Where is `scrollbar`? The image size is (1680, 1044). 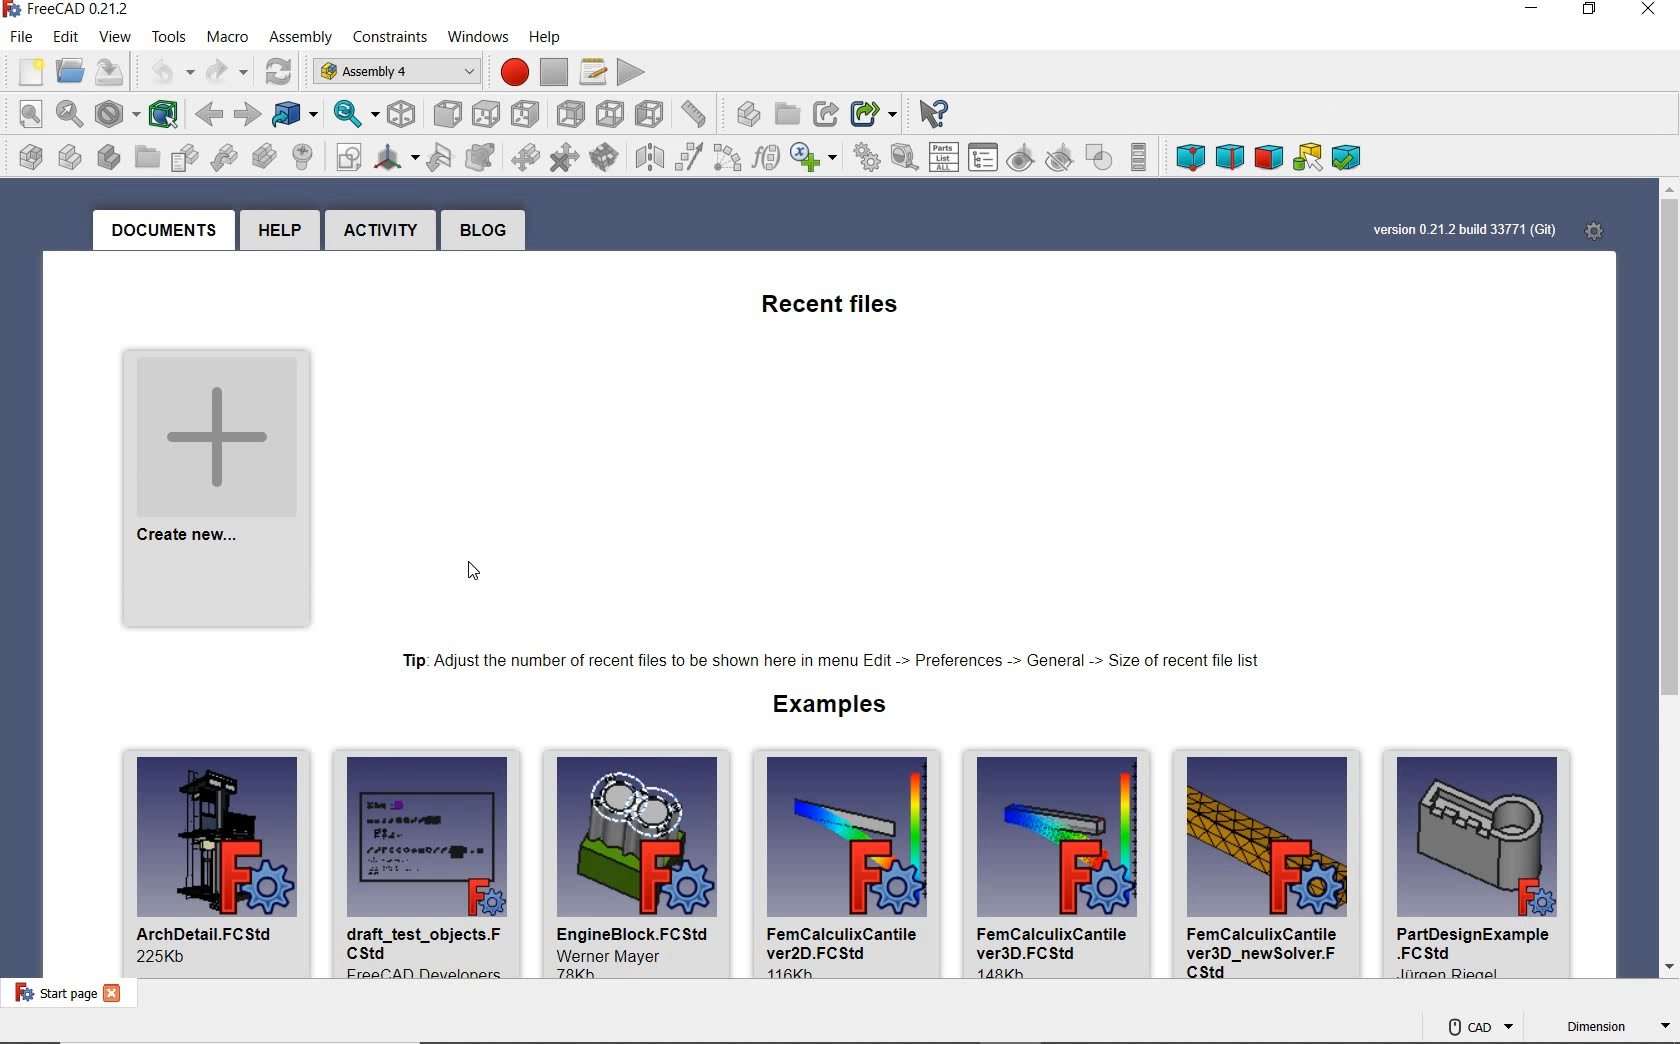
scrollbar is located at coordinates (1669, 560).